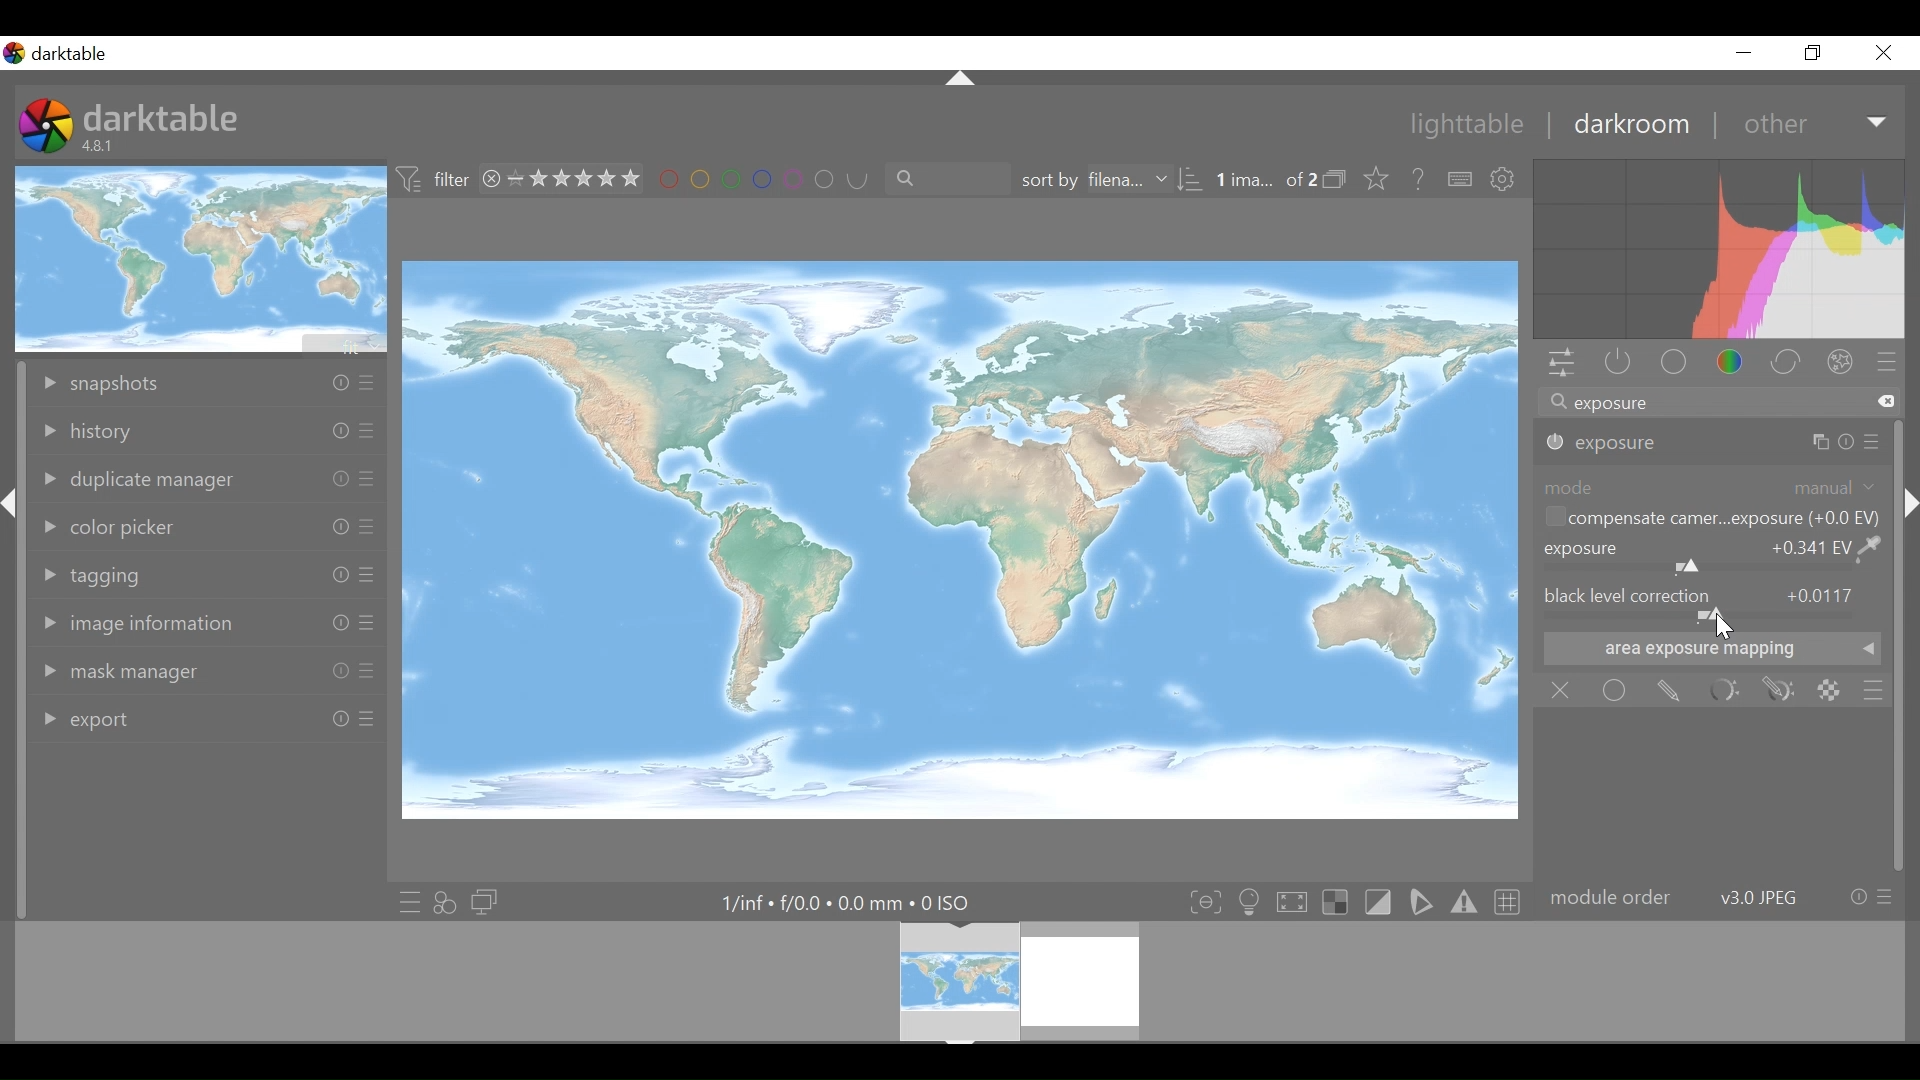  I want to click on darktable, so click(161, 117).